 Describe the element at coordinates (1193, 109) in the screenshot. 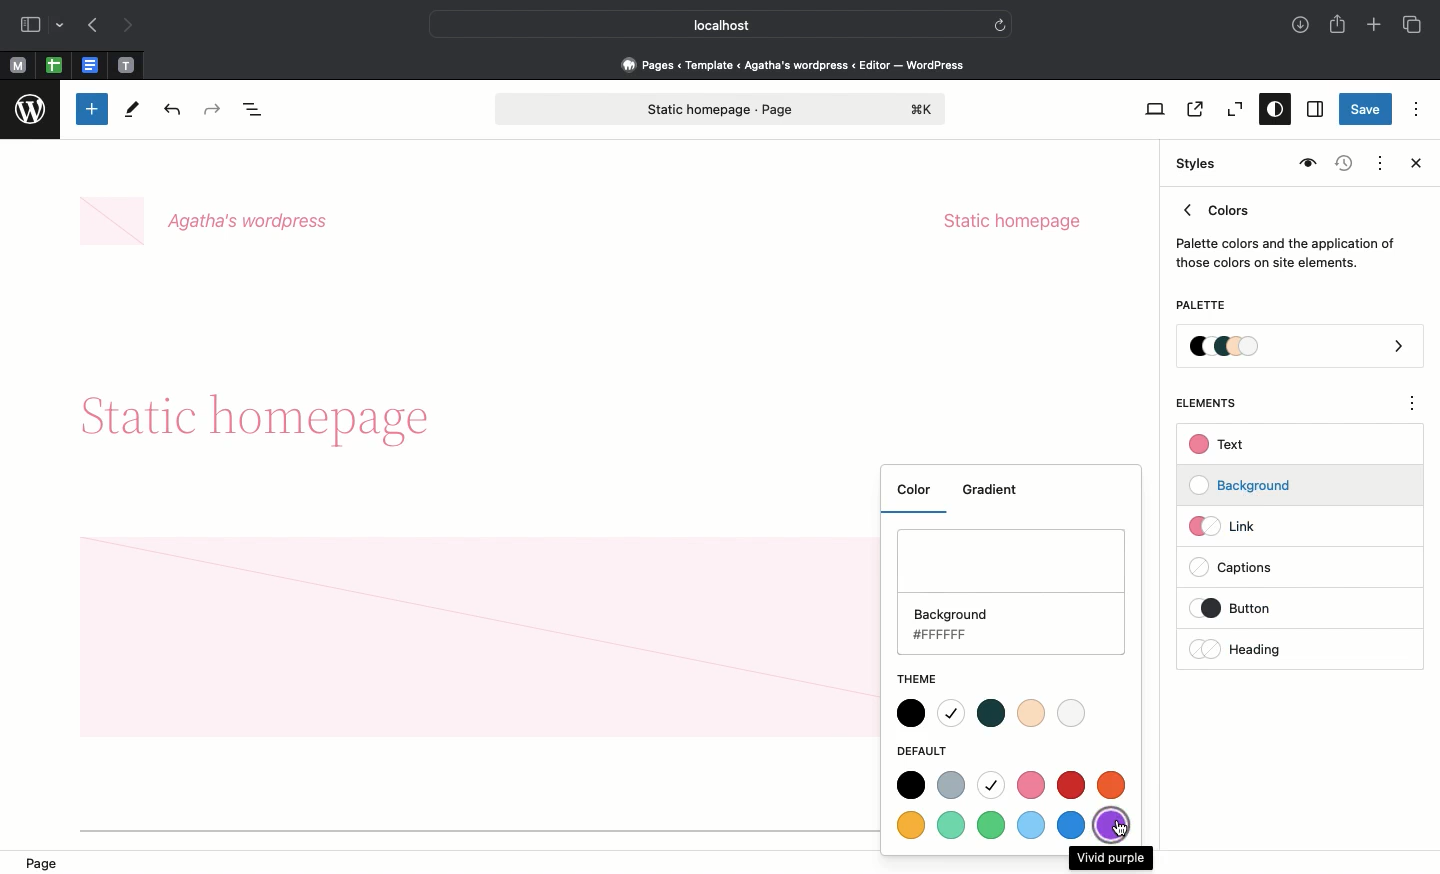

I see `View page` at that location.